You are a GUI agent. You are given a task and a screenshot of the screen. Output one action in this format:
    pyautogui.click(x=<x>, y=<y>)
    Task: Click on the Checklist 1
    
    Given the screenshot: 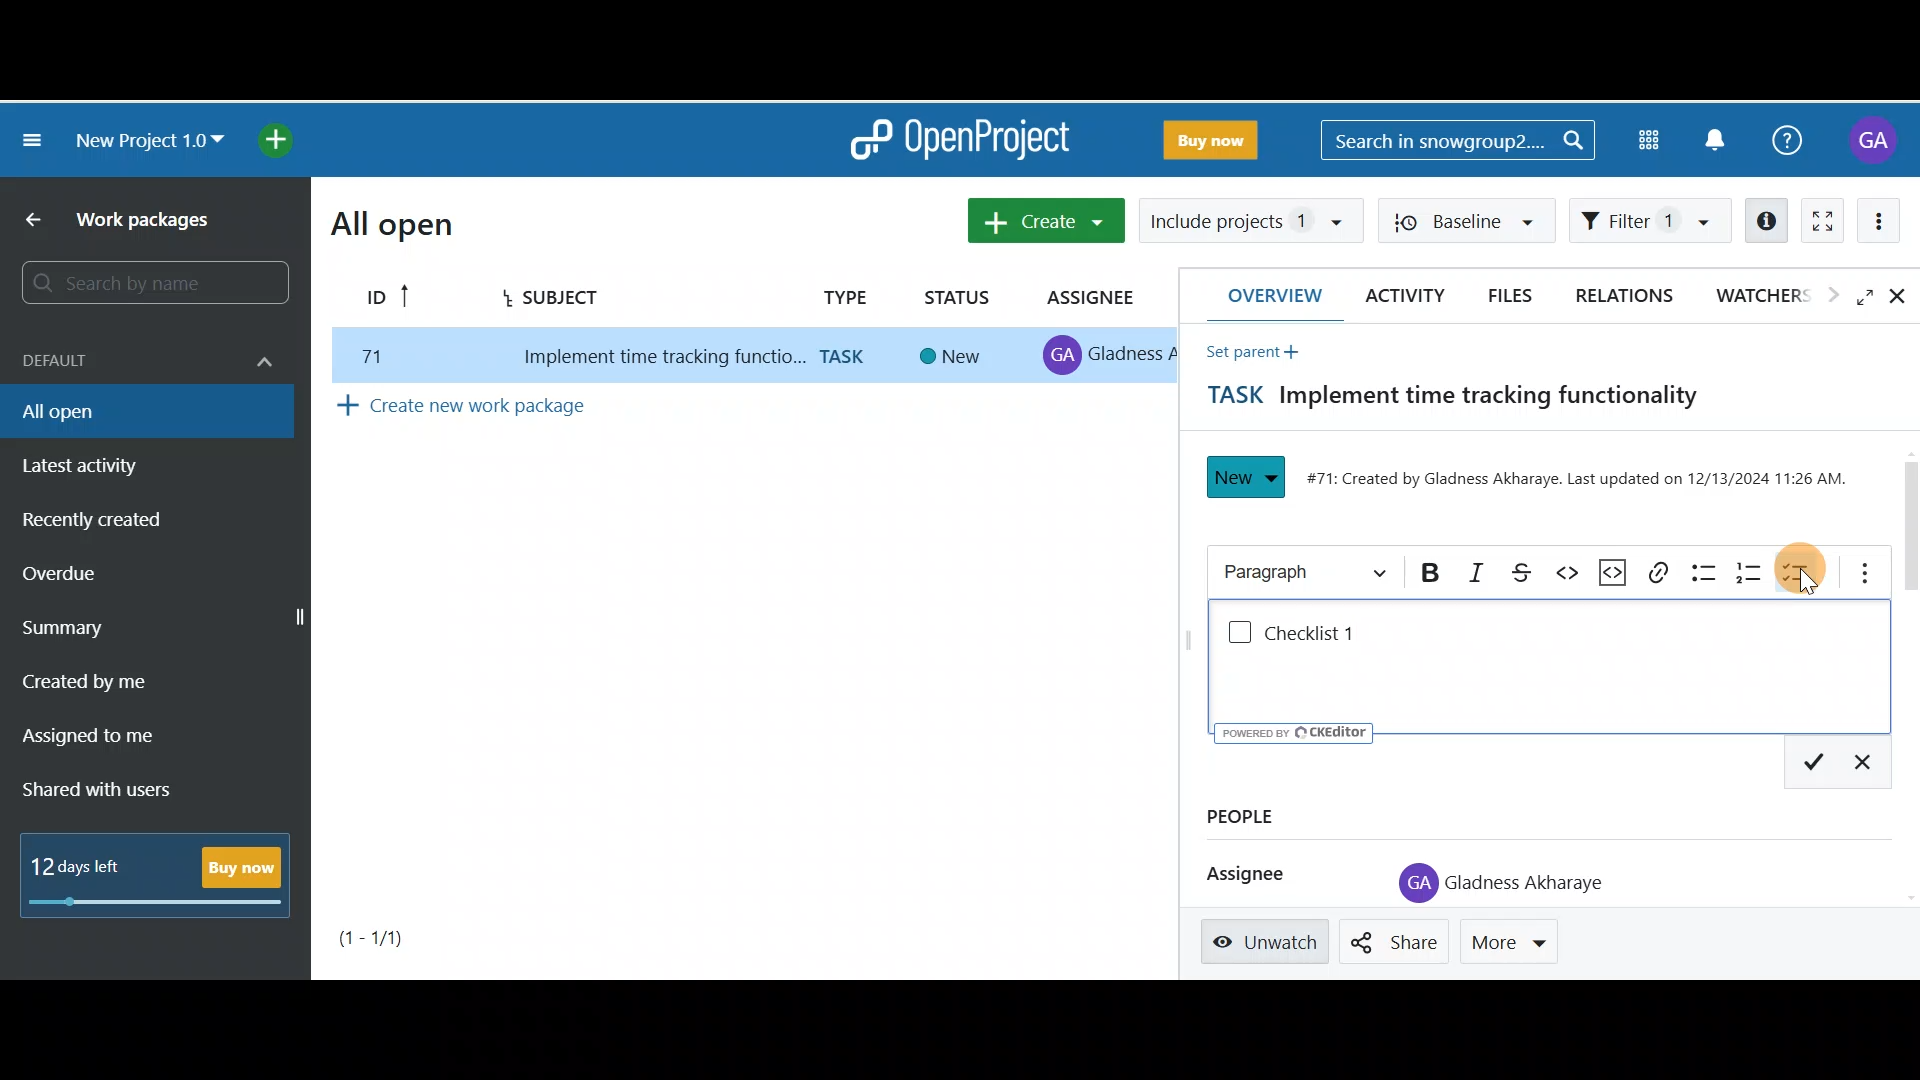 What is the action you would take?
    pyautogui.click(x=1322, y=633)
    